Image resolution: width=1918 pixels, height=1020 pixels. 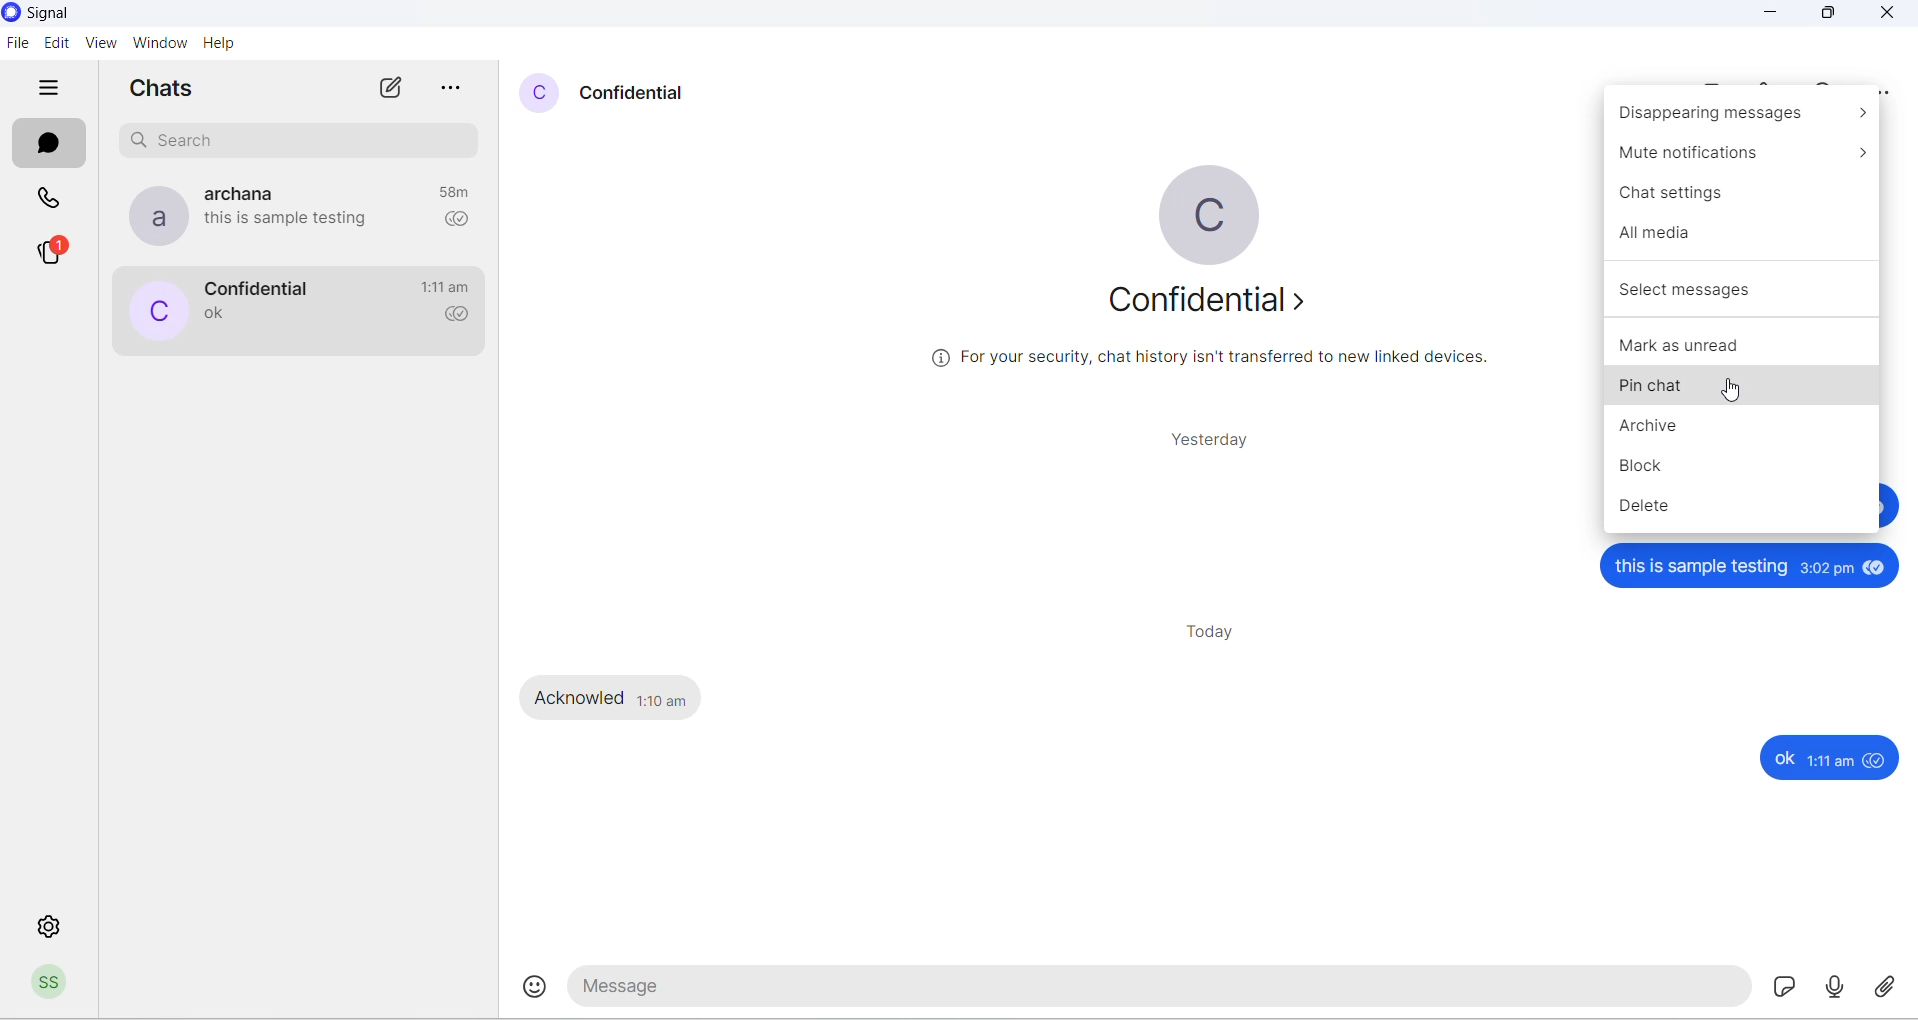 I want to click on share attachment, so click(x=1892, y=990).